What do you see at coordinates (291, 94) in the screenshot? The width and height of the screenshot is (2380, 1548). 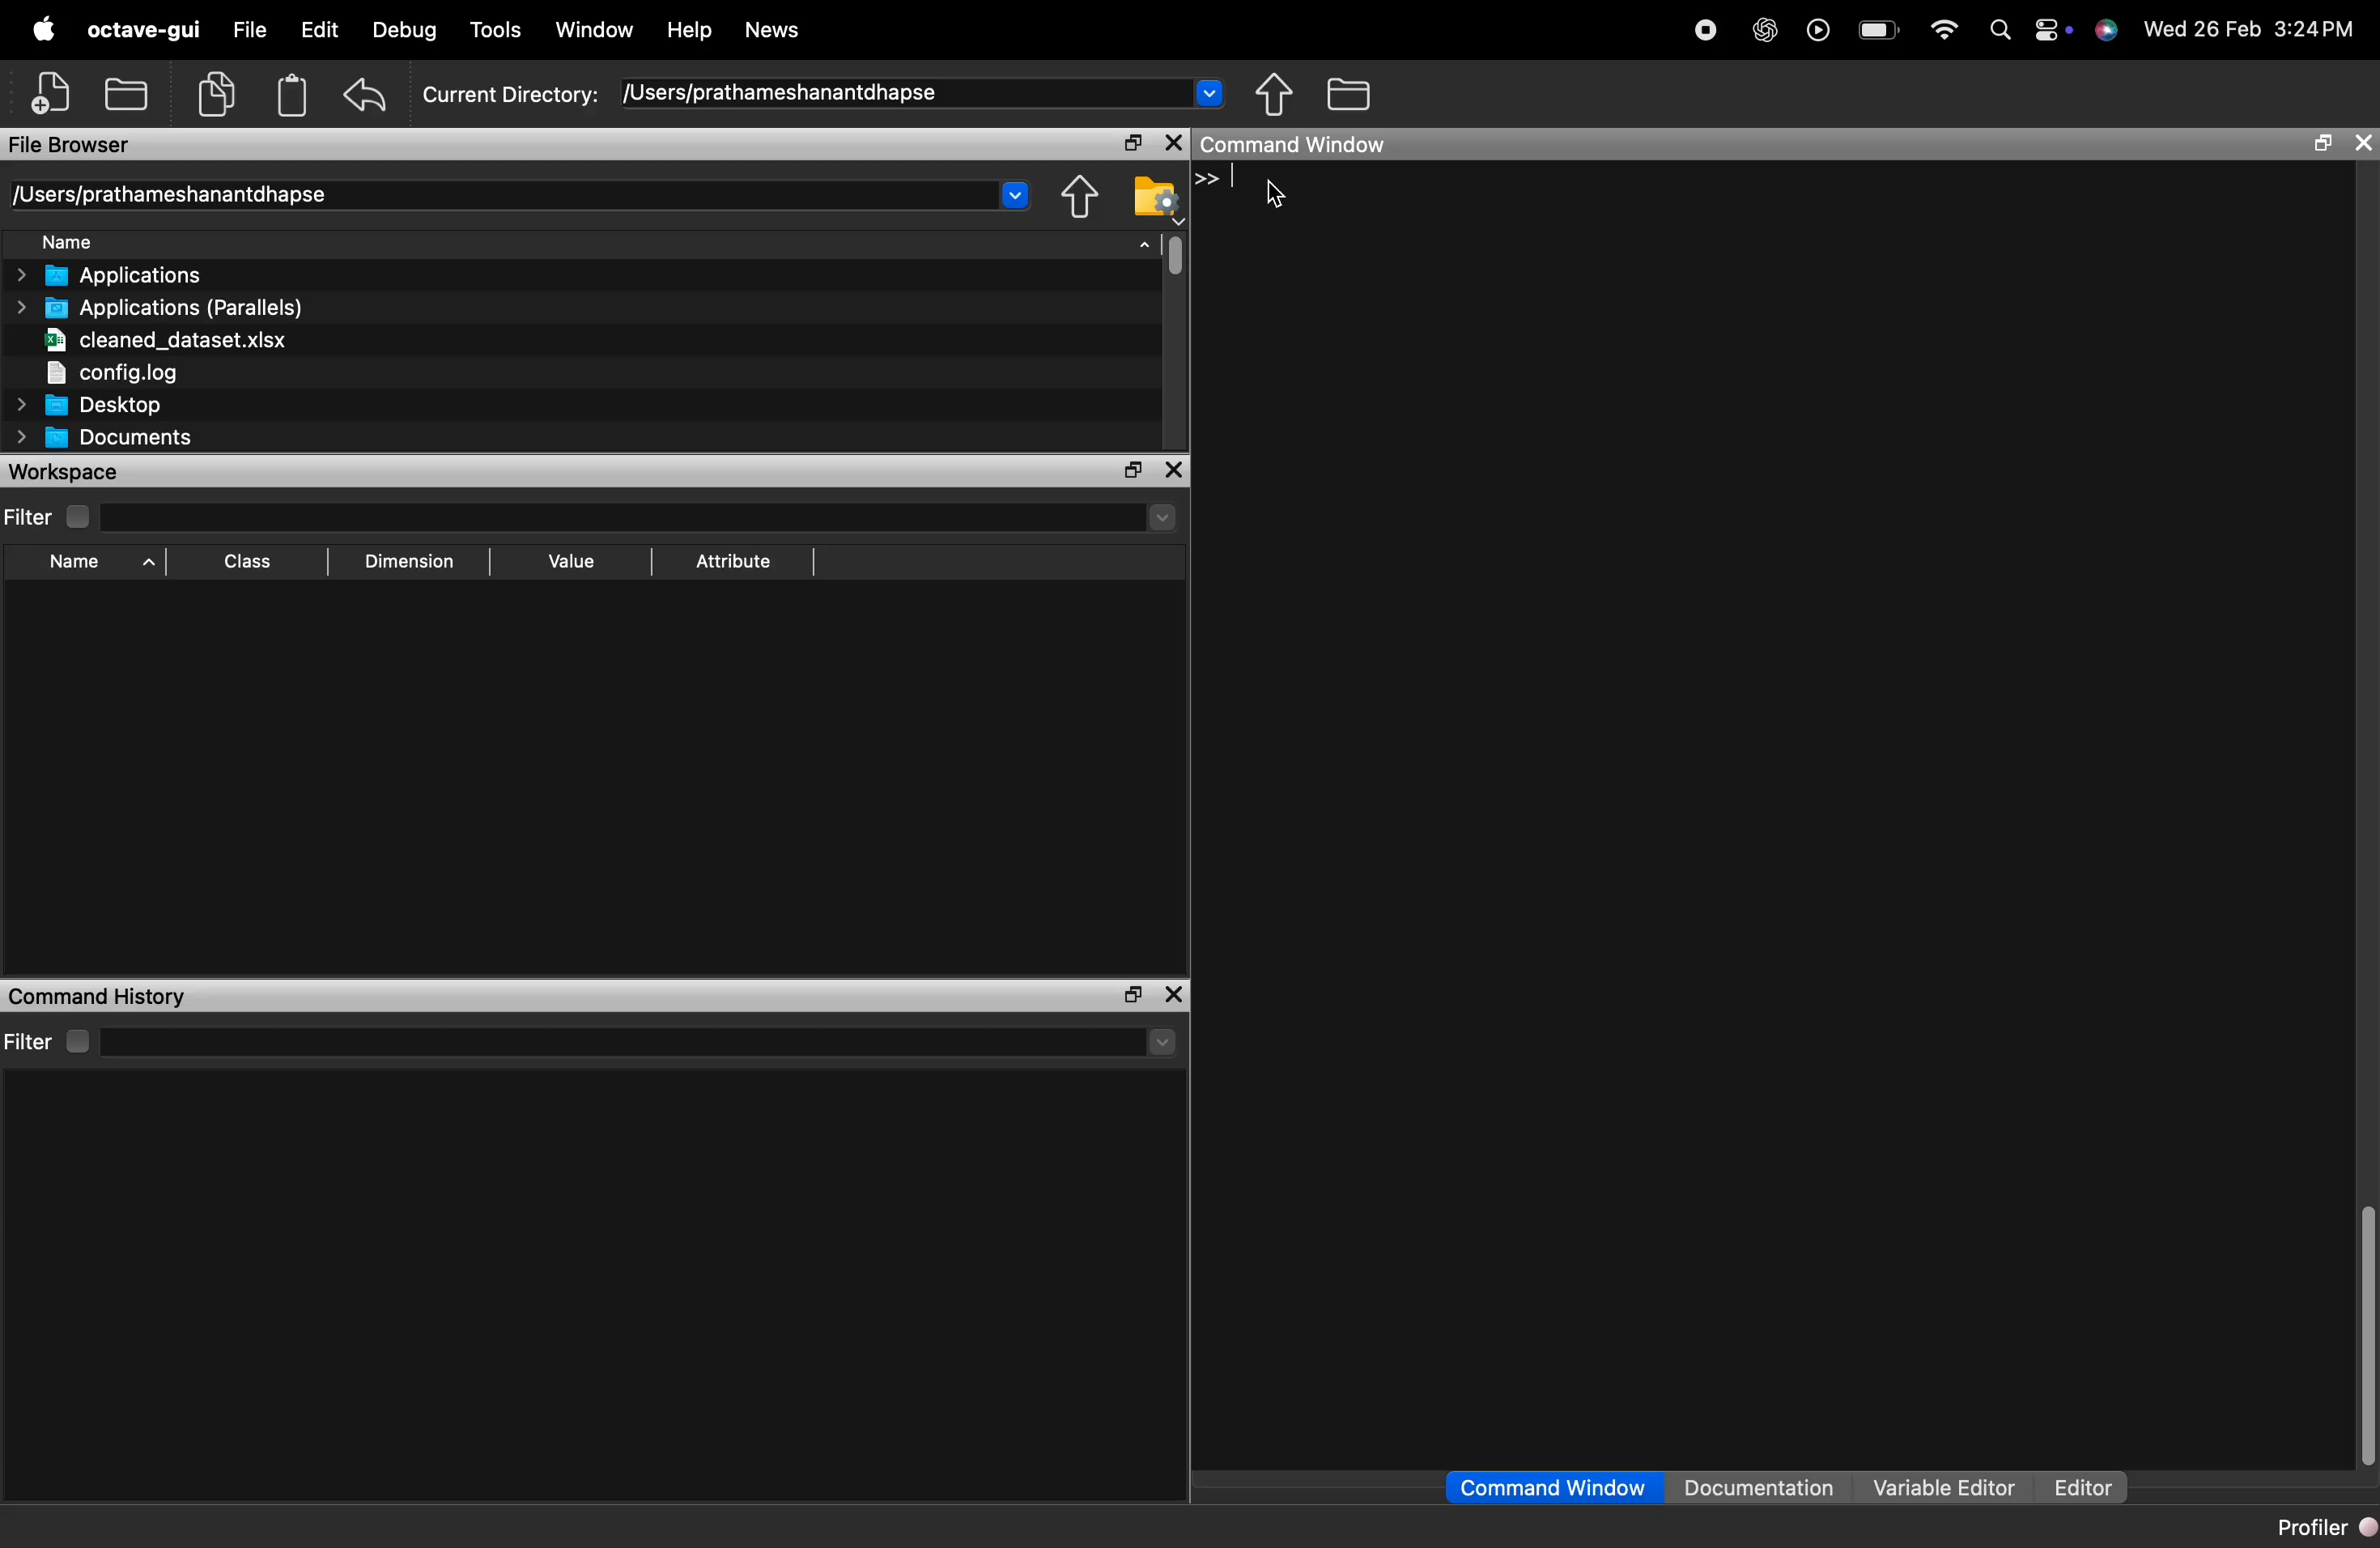 I see `Paste` at bounding box center [291, 94].